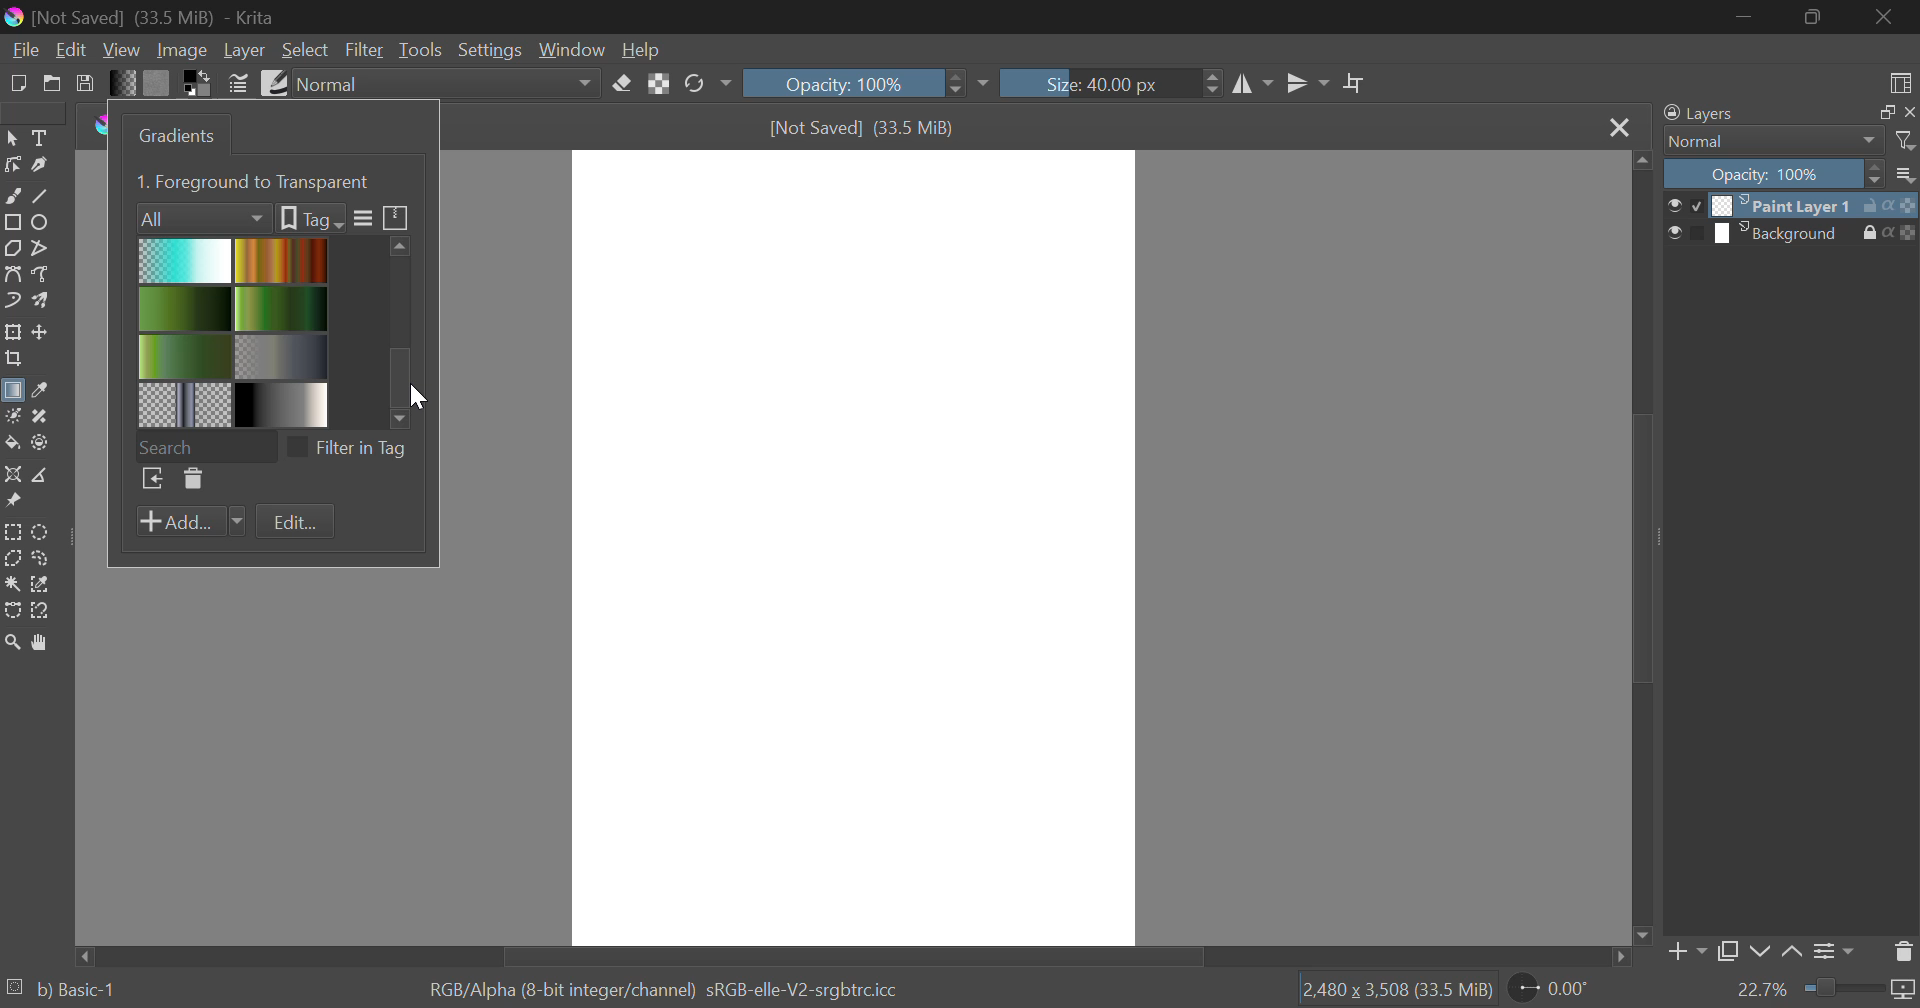 Image resolution: width=1920 pixels, height=1008 pixels. I want to click on Opacity: 100%, so click(863, 83).